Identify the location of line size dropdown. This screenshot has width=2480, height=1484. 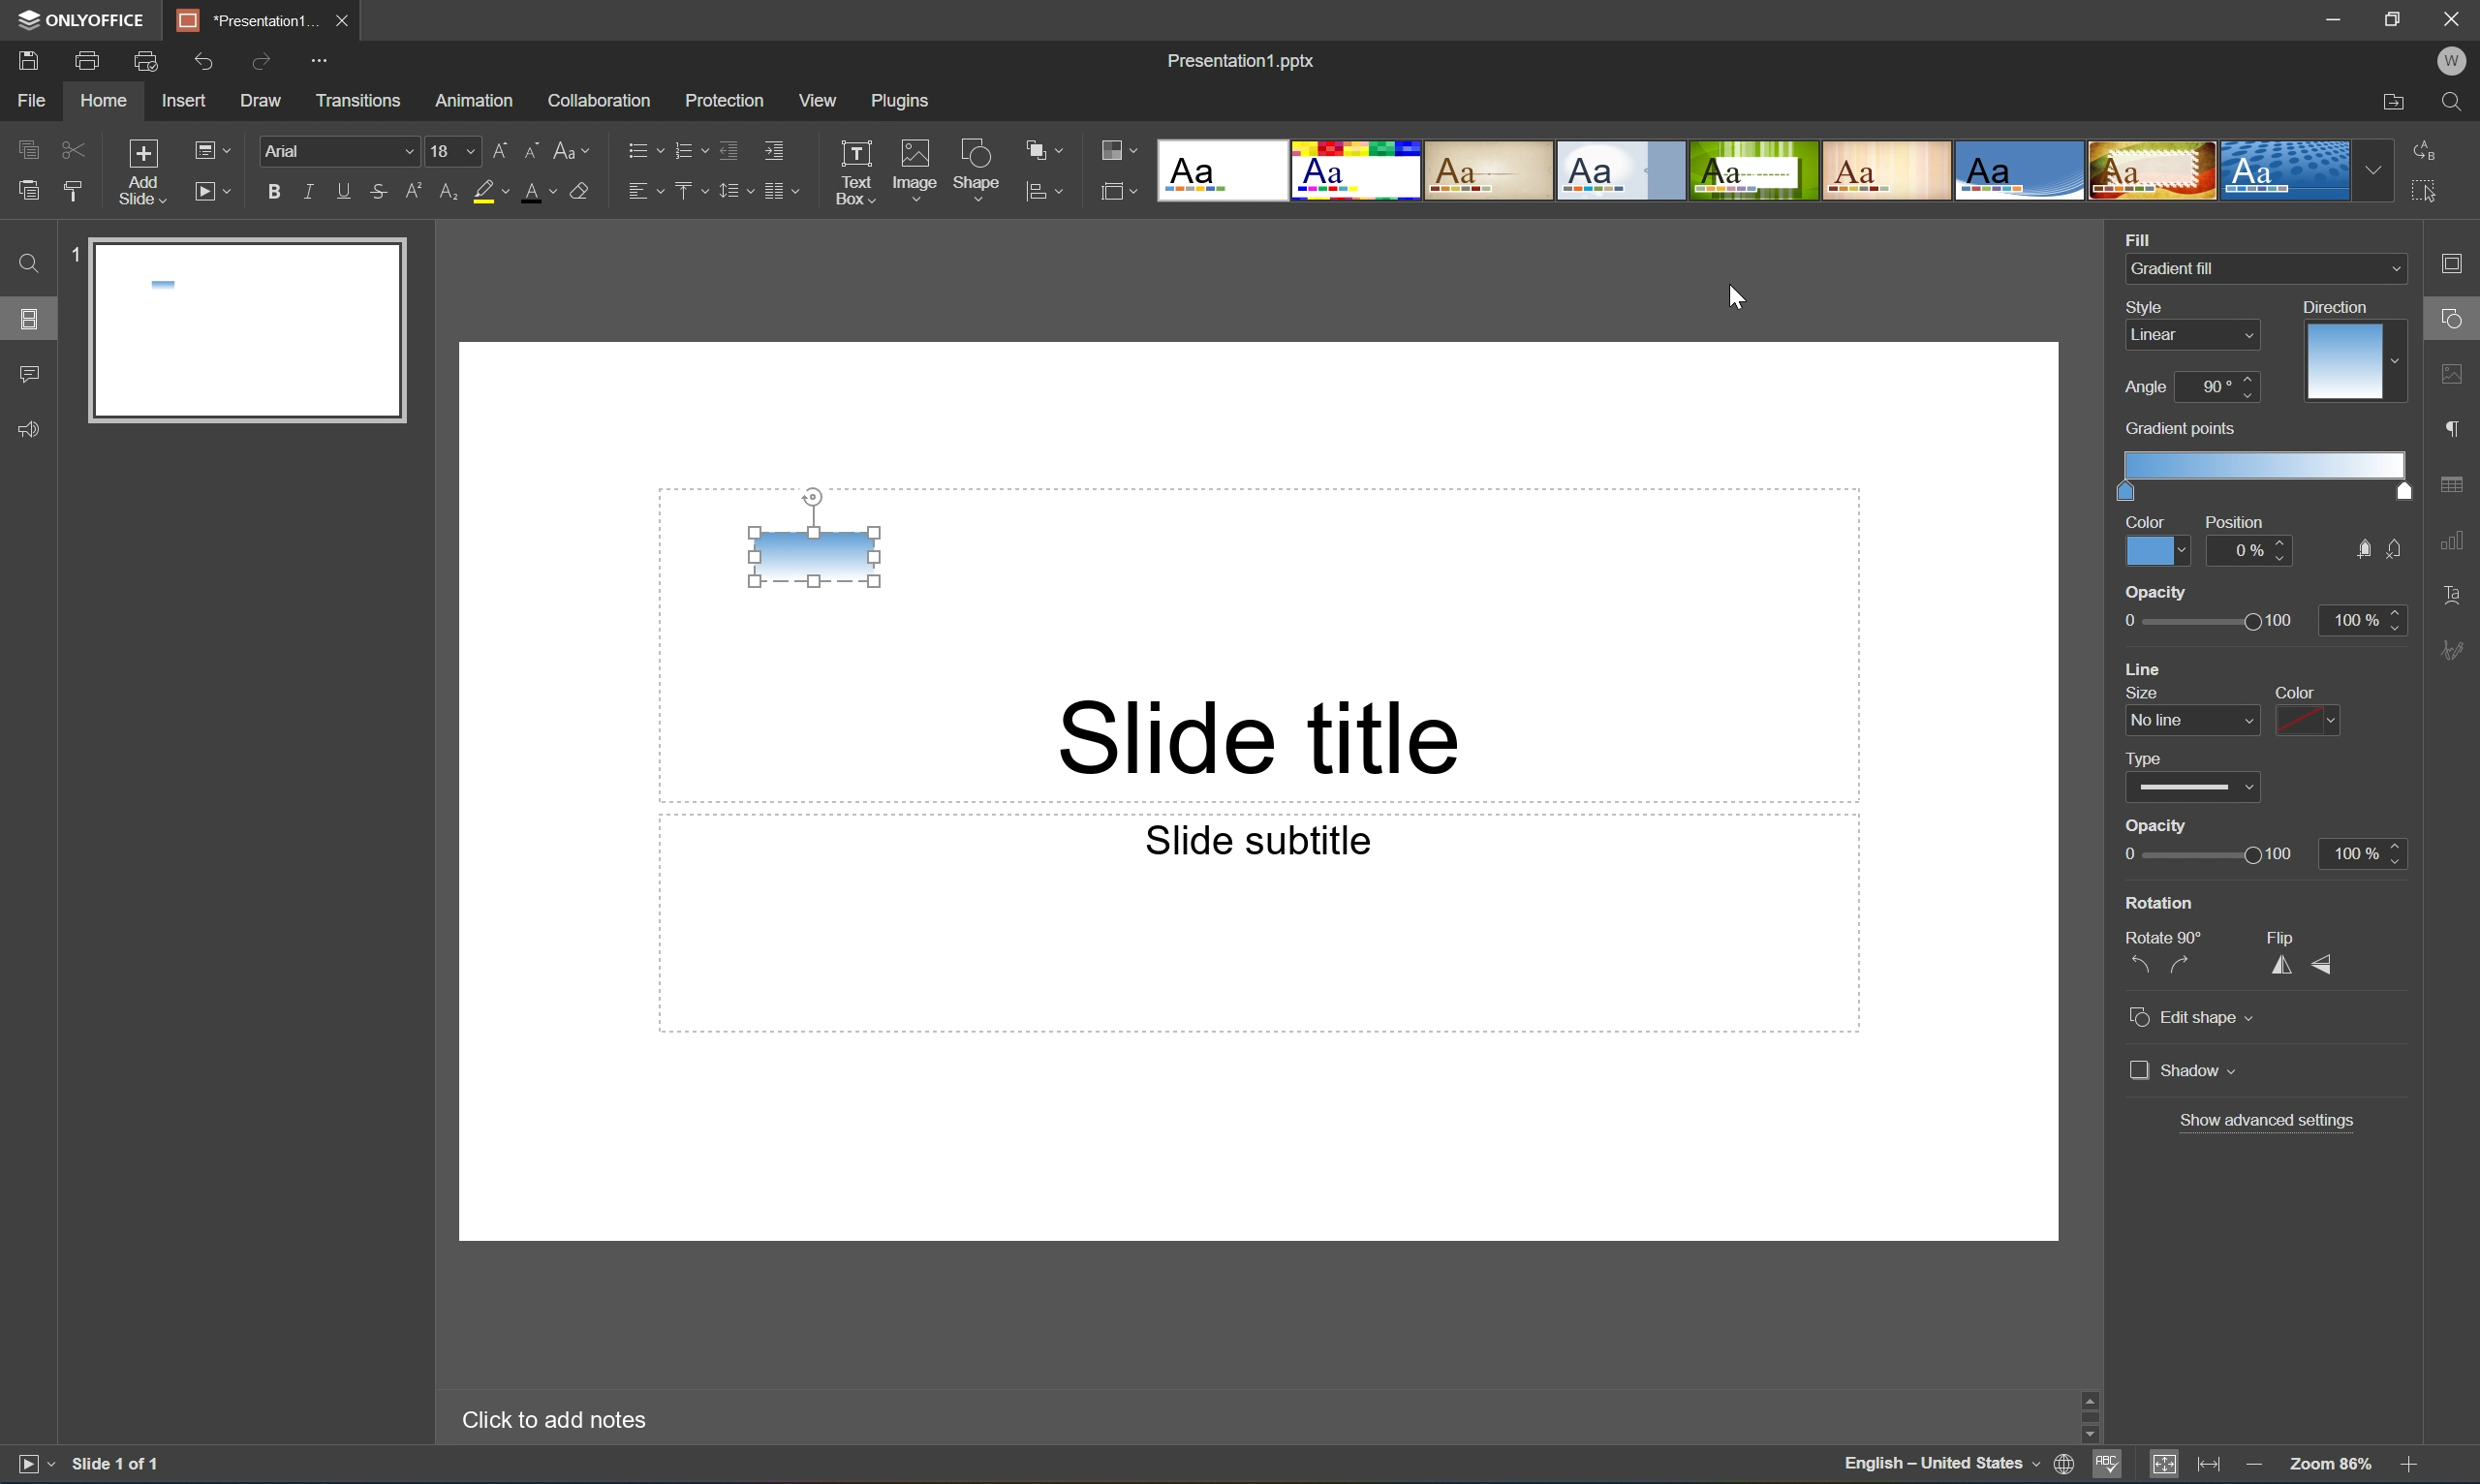
(2195, 720).